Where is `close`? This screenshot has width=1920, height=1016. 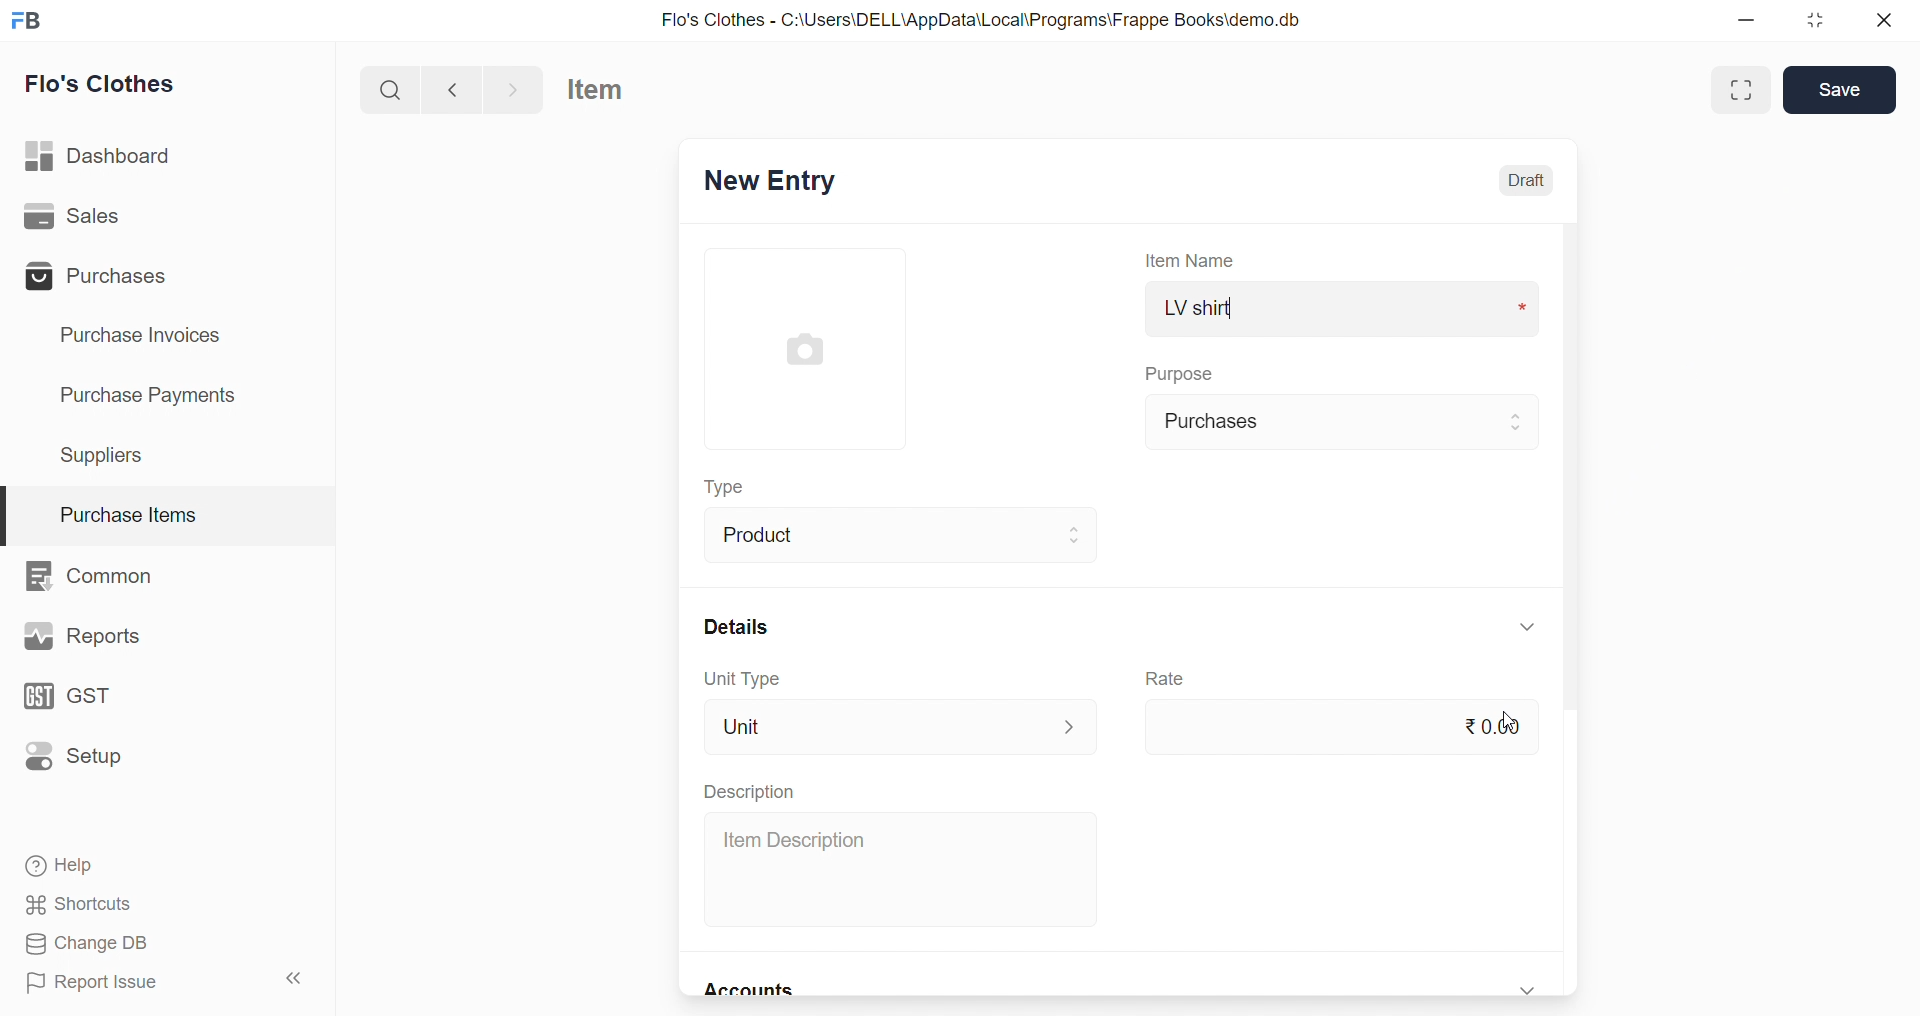 close is located at coordinates (1877, 20).